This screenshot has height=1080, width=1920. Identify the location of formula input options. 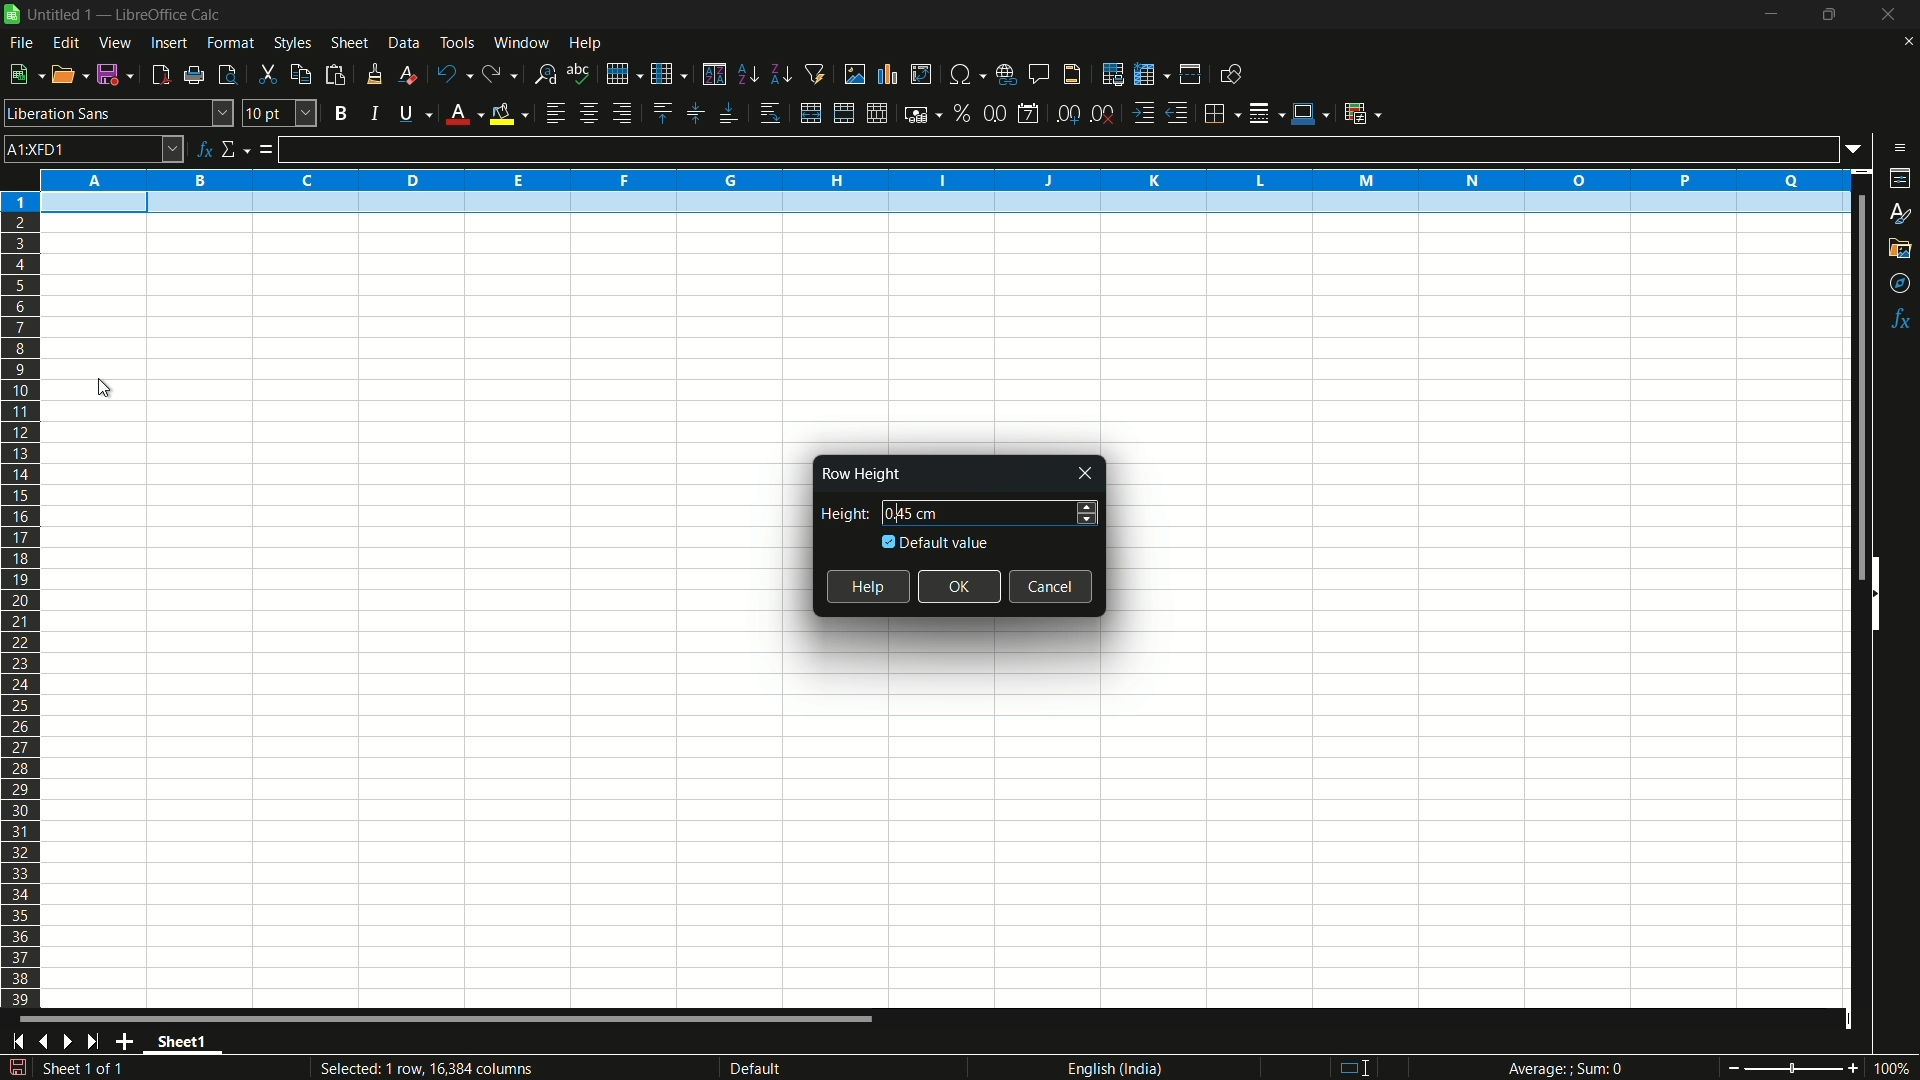
(1859, 148).